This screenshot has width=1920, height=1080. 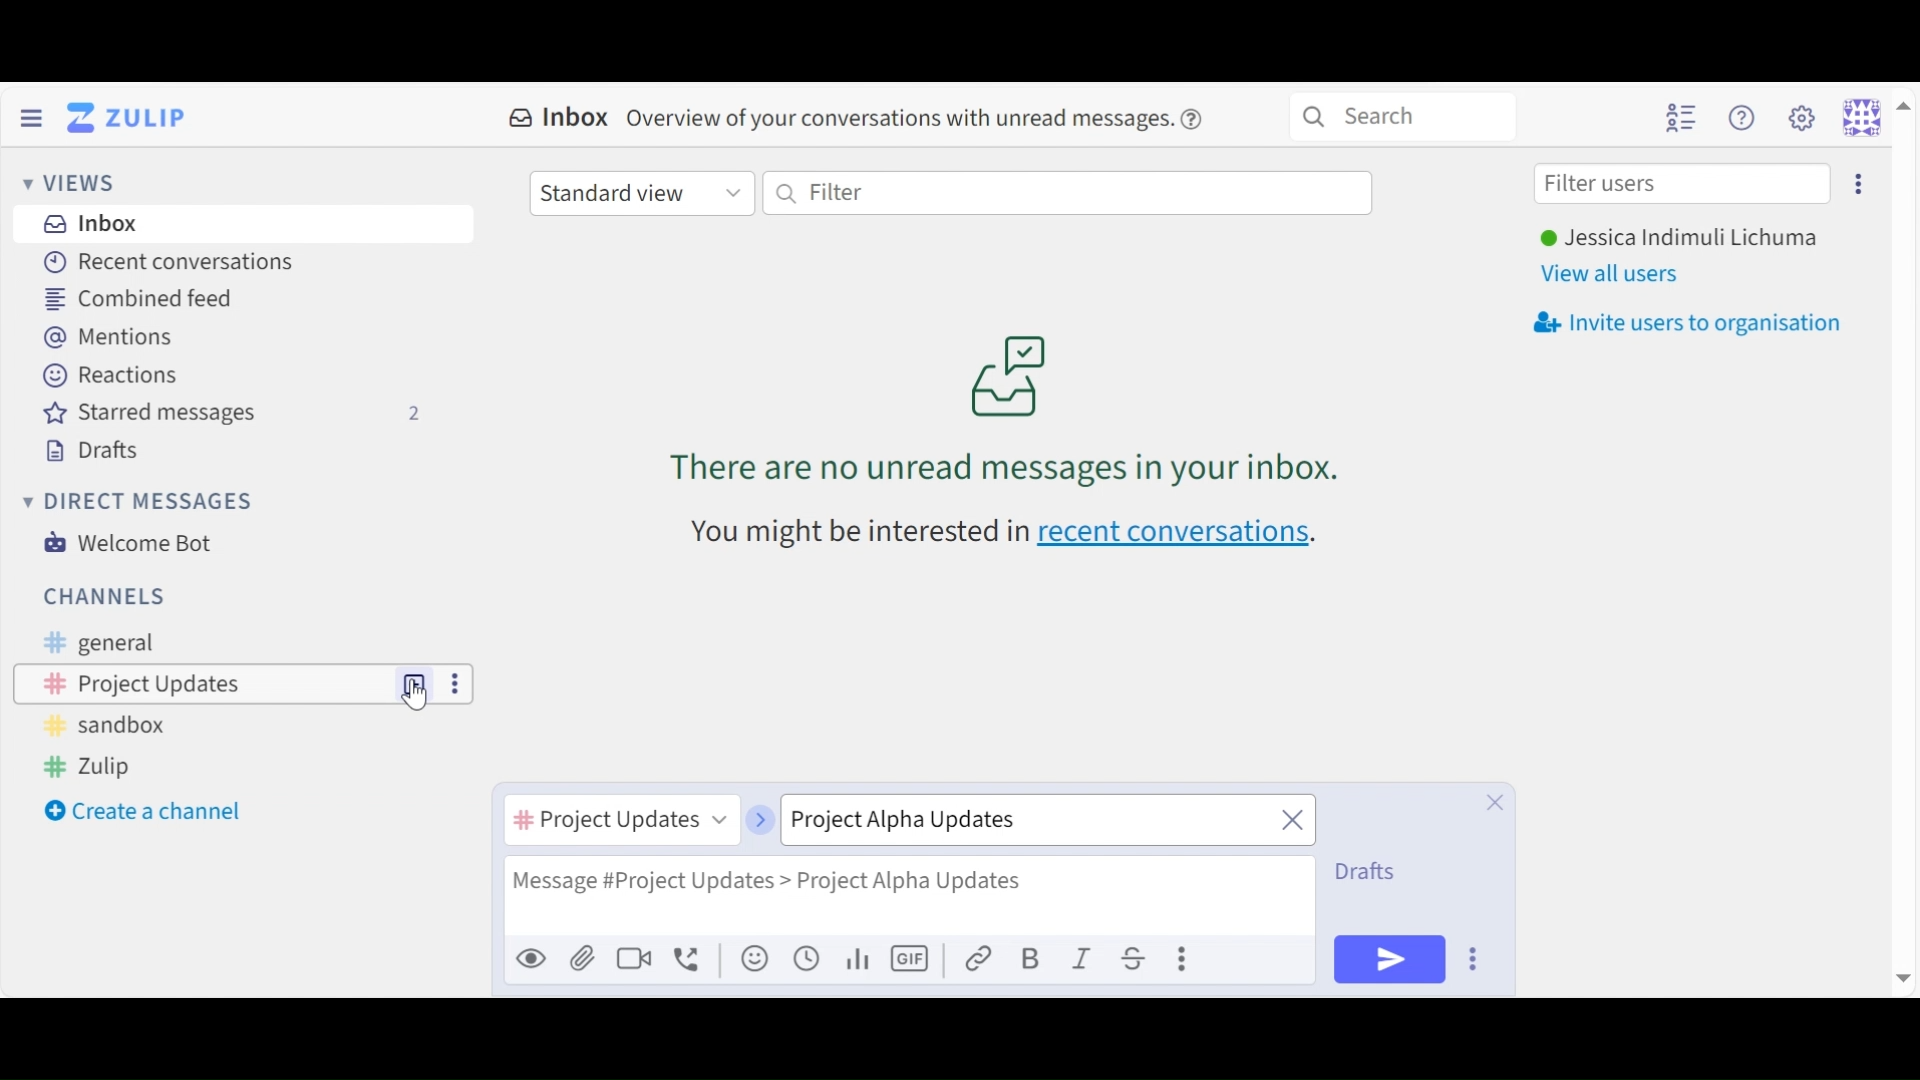 I want to click on link, so click(x=979, y=958).